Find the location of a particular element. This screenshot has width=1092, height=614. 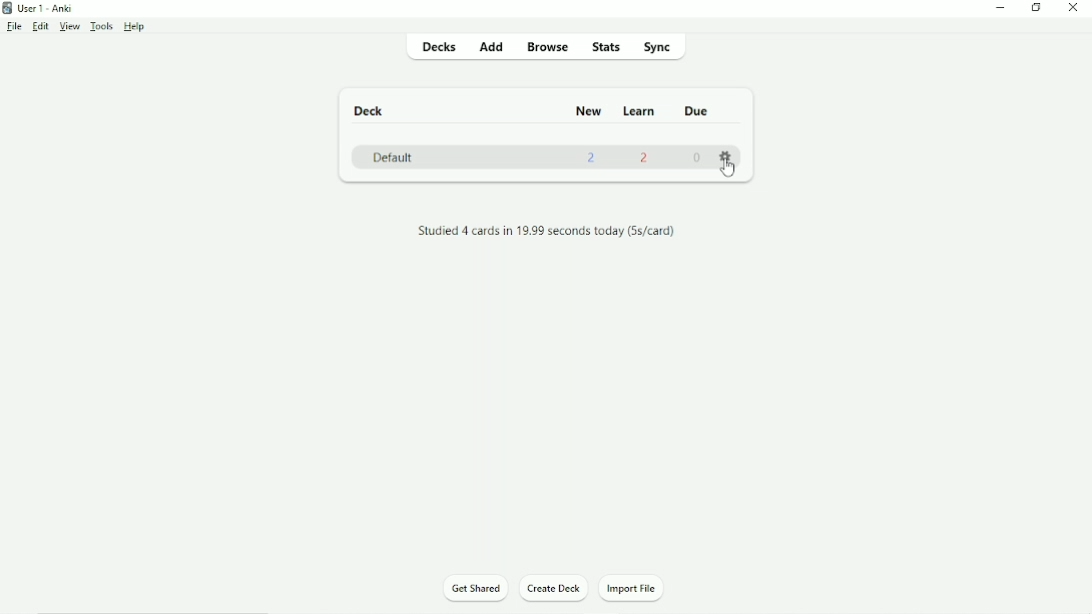

Learn is located at coordinates (640, 111).